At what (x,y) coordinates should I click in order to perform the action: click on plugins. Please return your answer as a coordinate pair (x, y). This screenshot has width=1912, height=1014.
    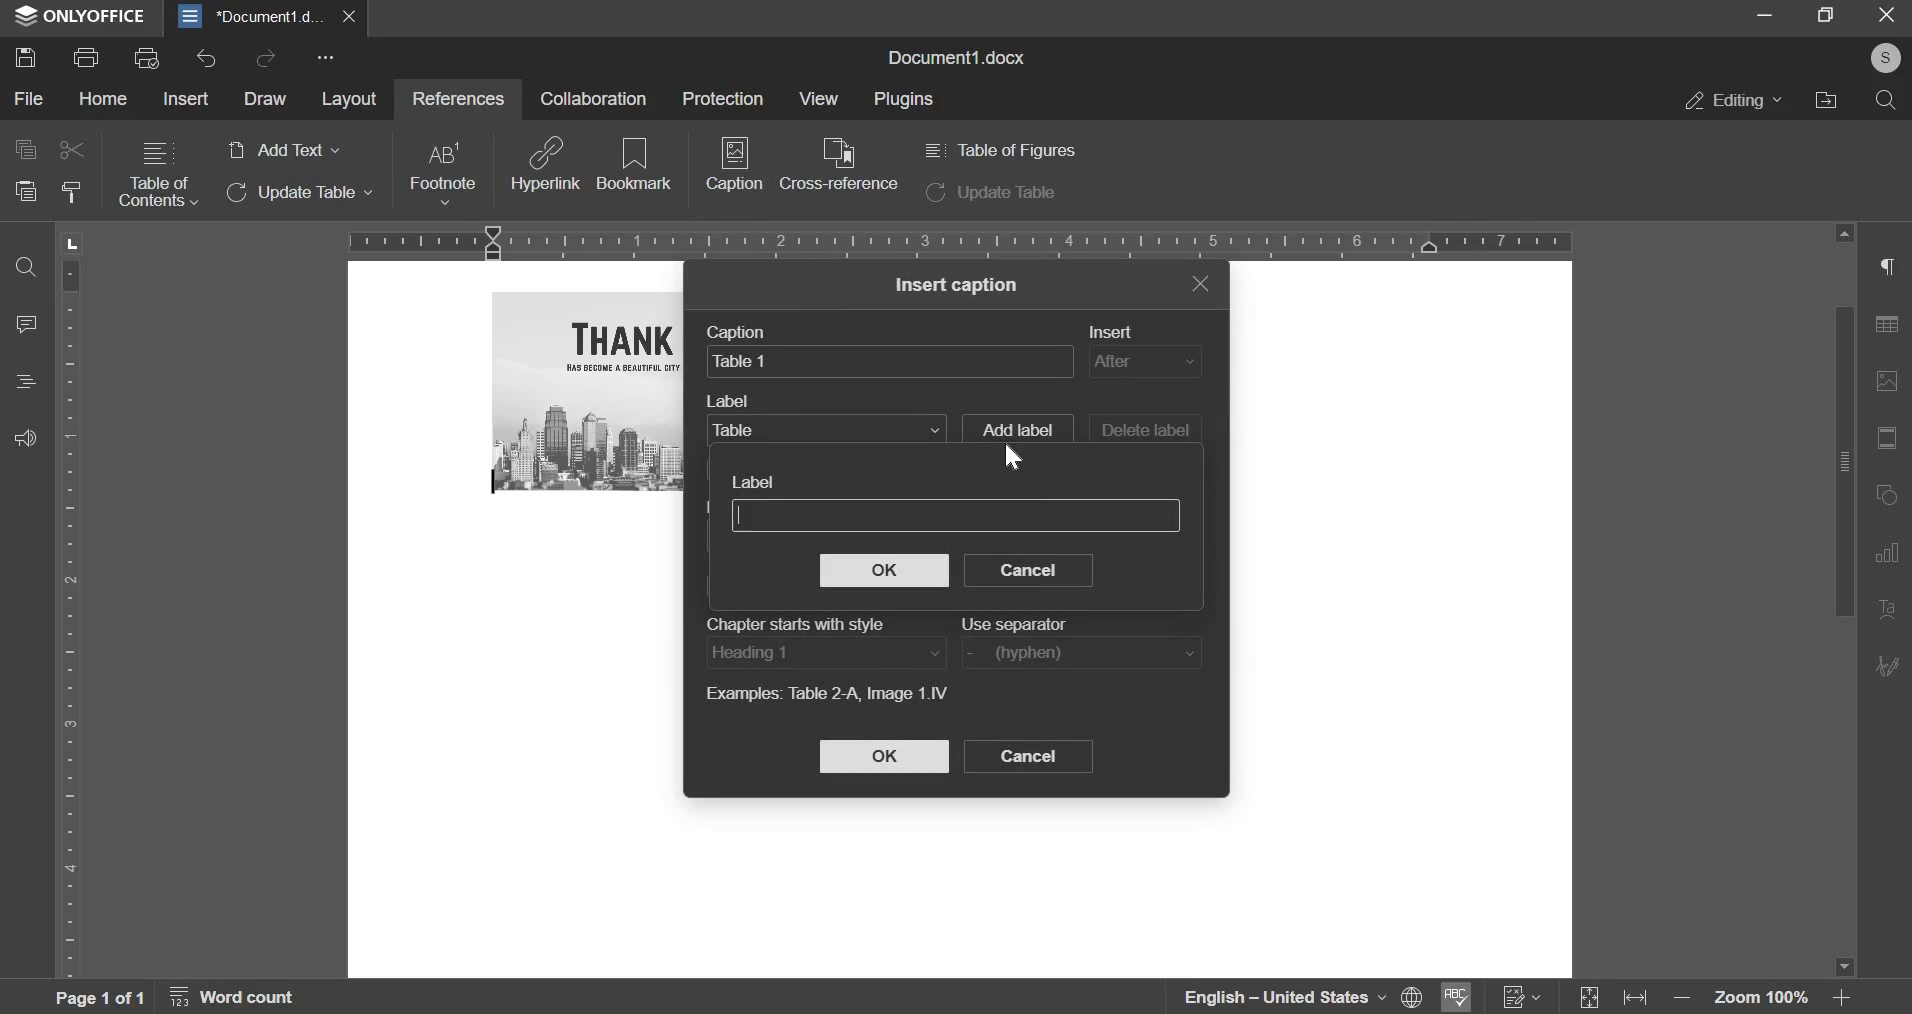
    Looking at the image, I should click on (905, 100).